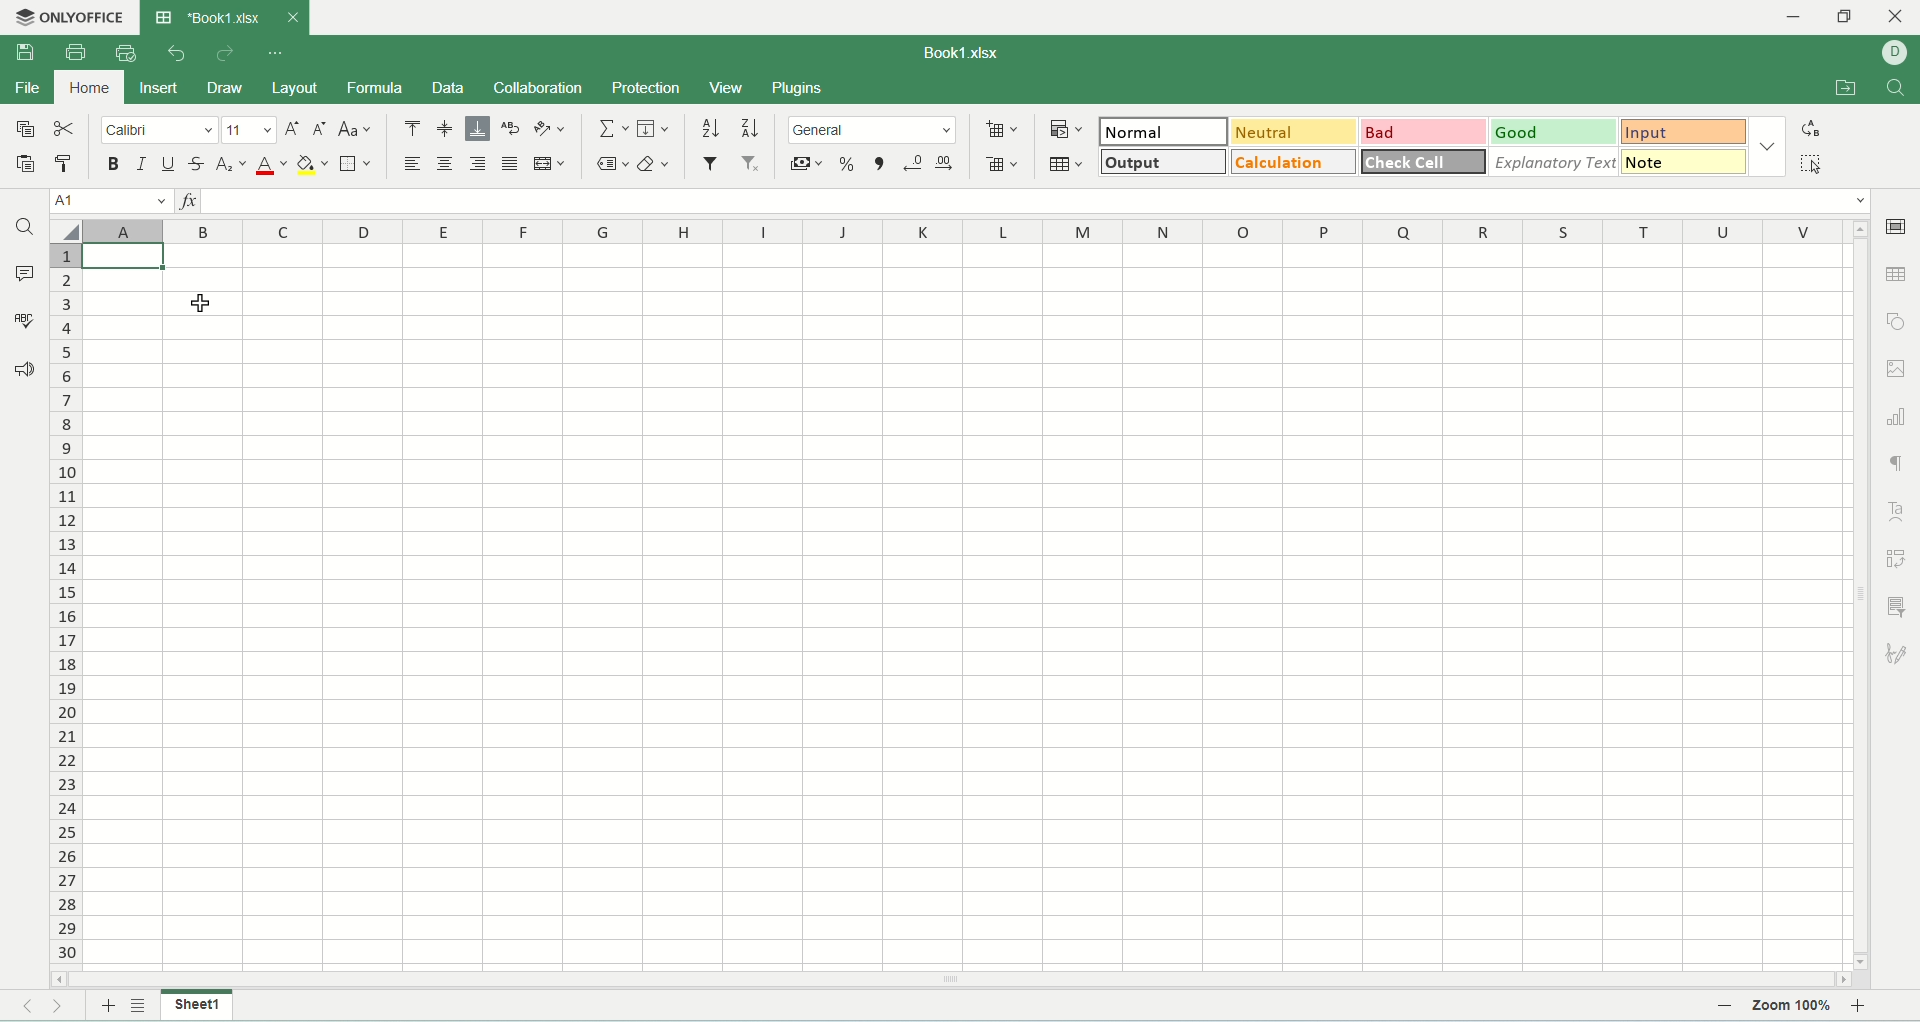  I want to click on clear, so click(655, 165).